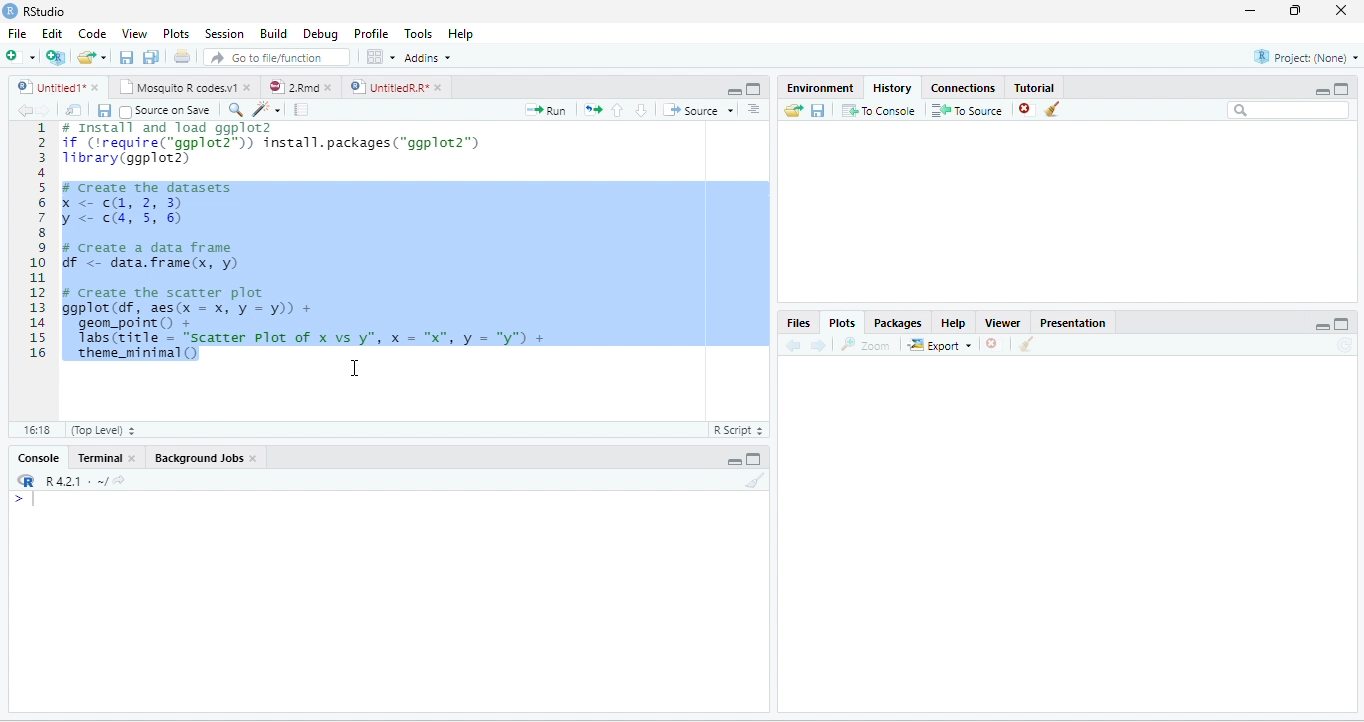 The image size is (1364, 722). What do you see at coordinates (75, 481) in the screenshot?
I see `R 4.2.1 . ~/` at bounding box center [75, 481].